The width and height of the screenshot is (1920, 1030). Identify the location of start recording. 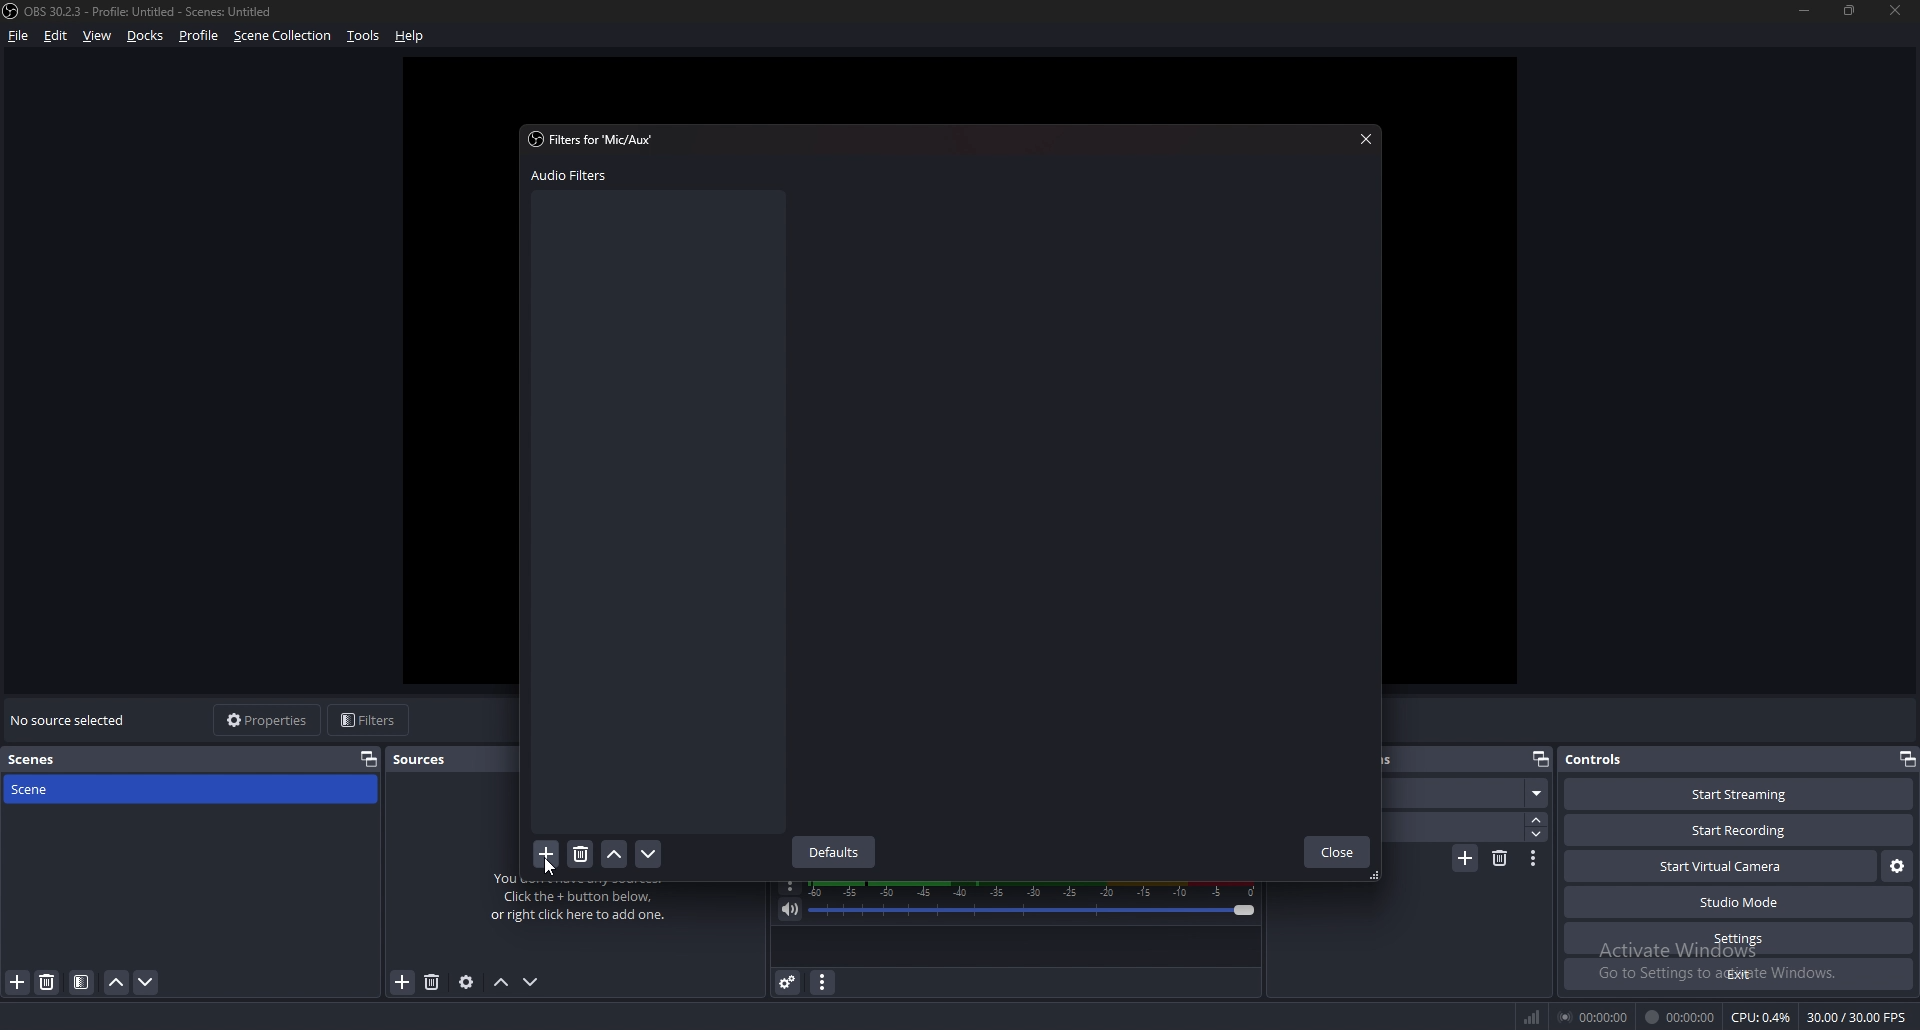
(1738, 830).